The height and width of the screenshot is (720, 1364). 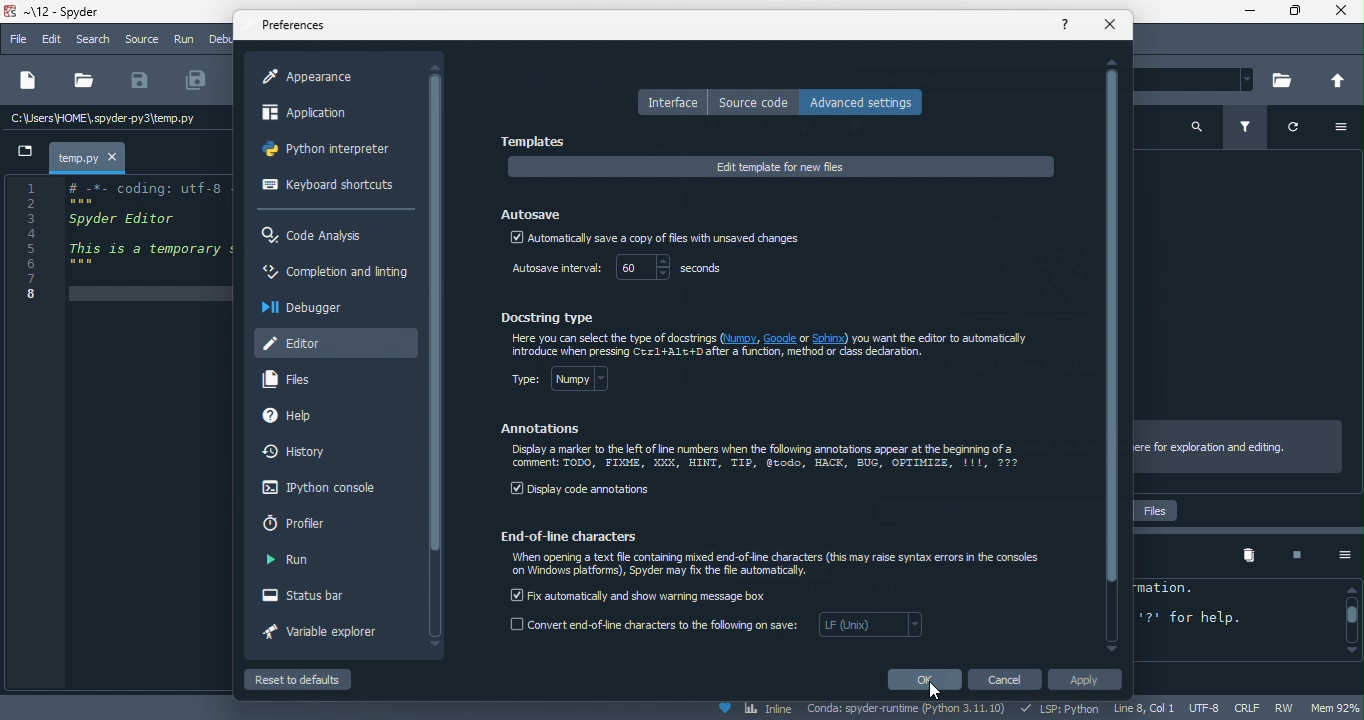 I want to click on rw, so click(x=1290, y=709).